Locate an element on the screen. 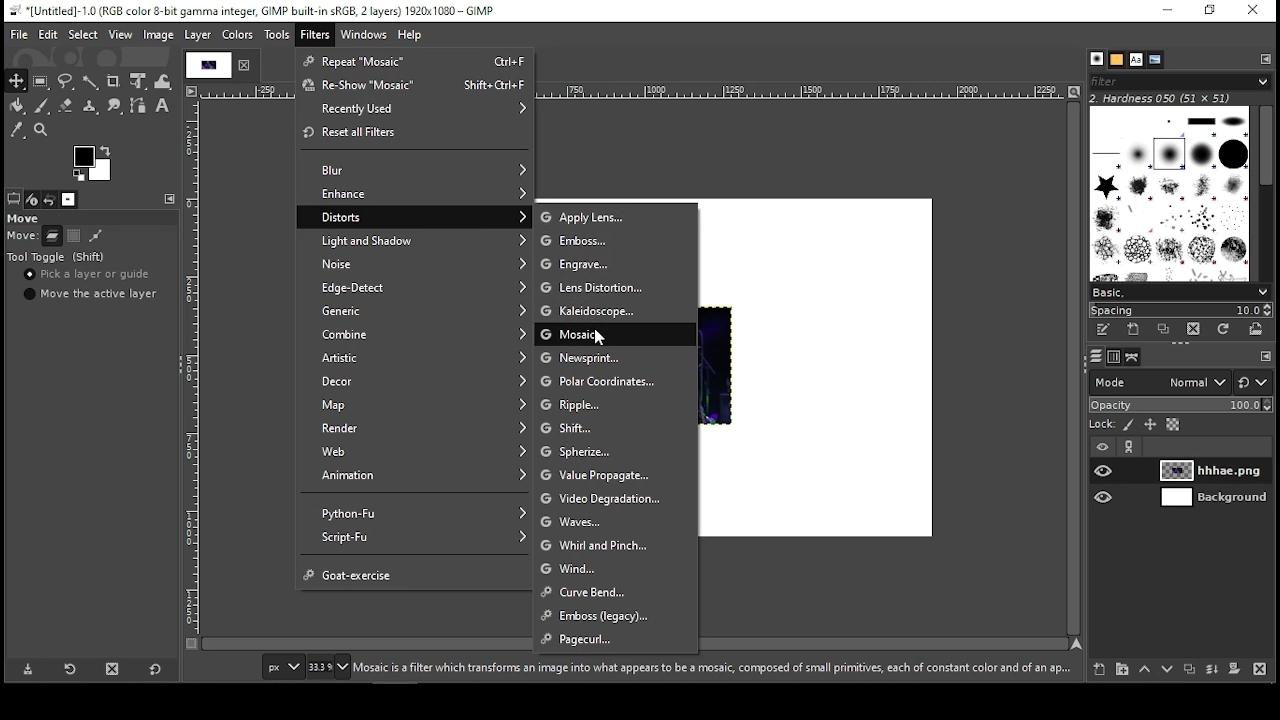  pick a layer or guide is located at coordinates (89, 275).